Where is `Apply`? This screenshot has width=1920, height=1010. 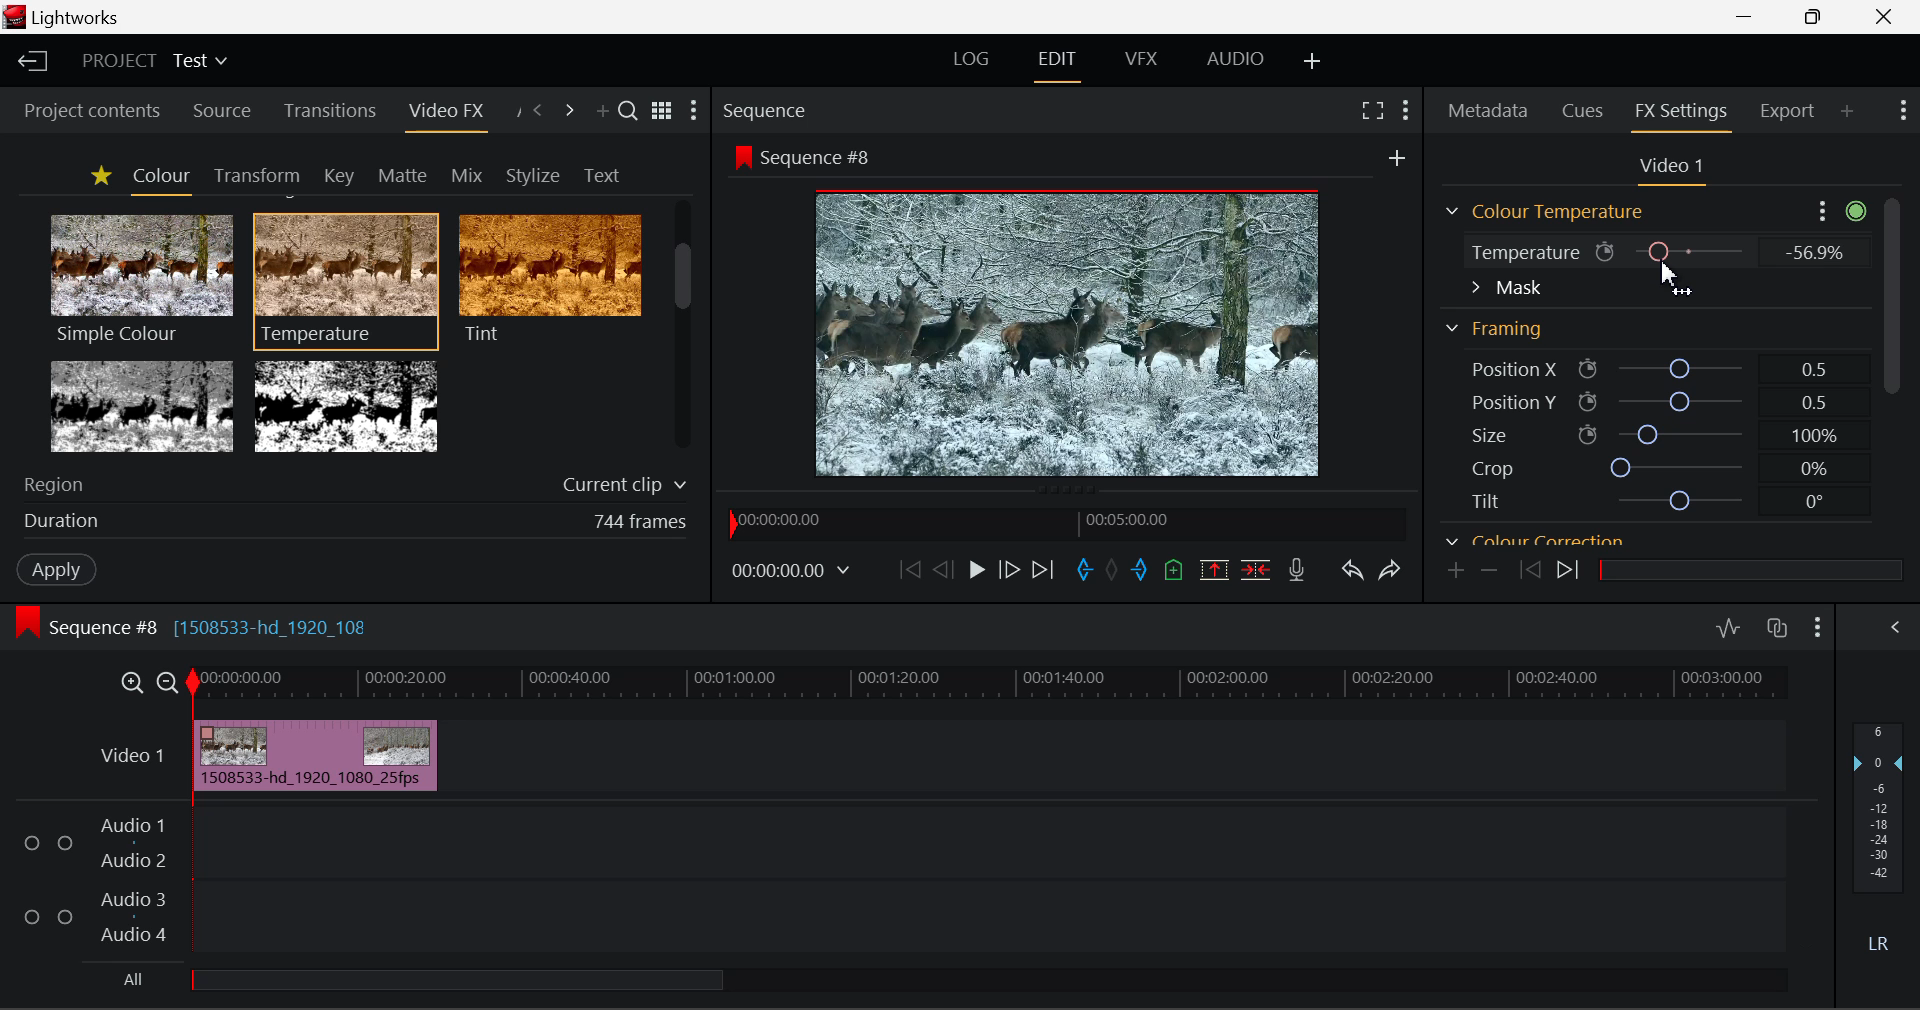
Apply is located at coordinates (46, 568).